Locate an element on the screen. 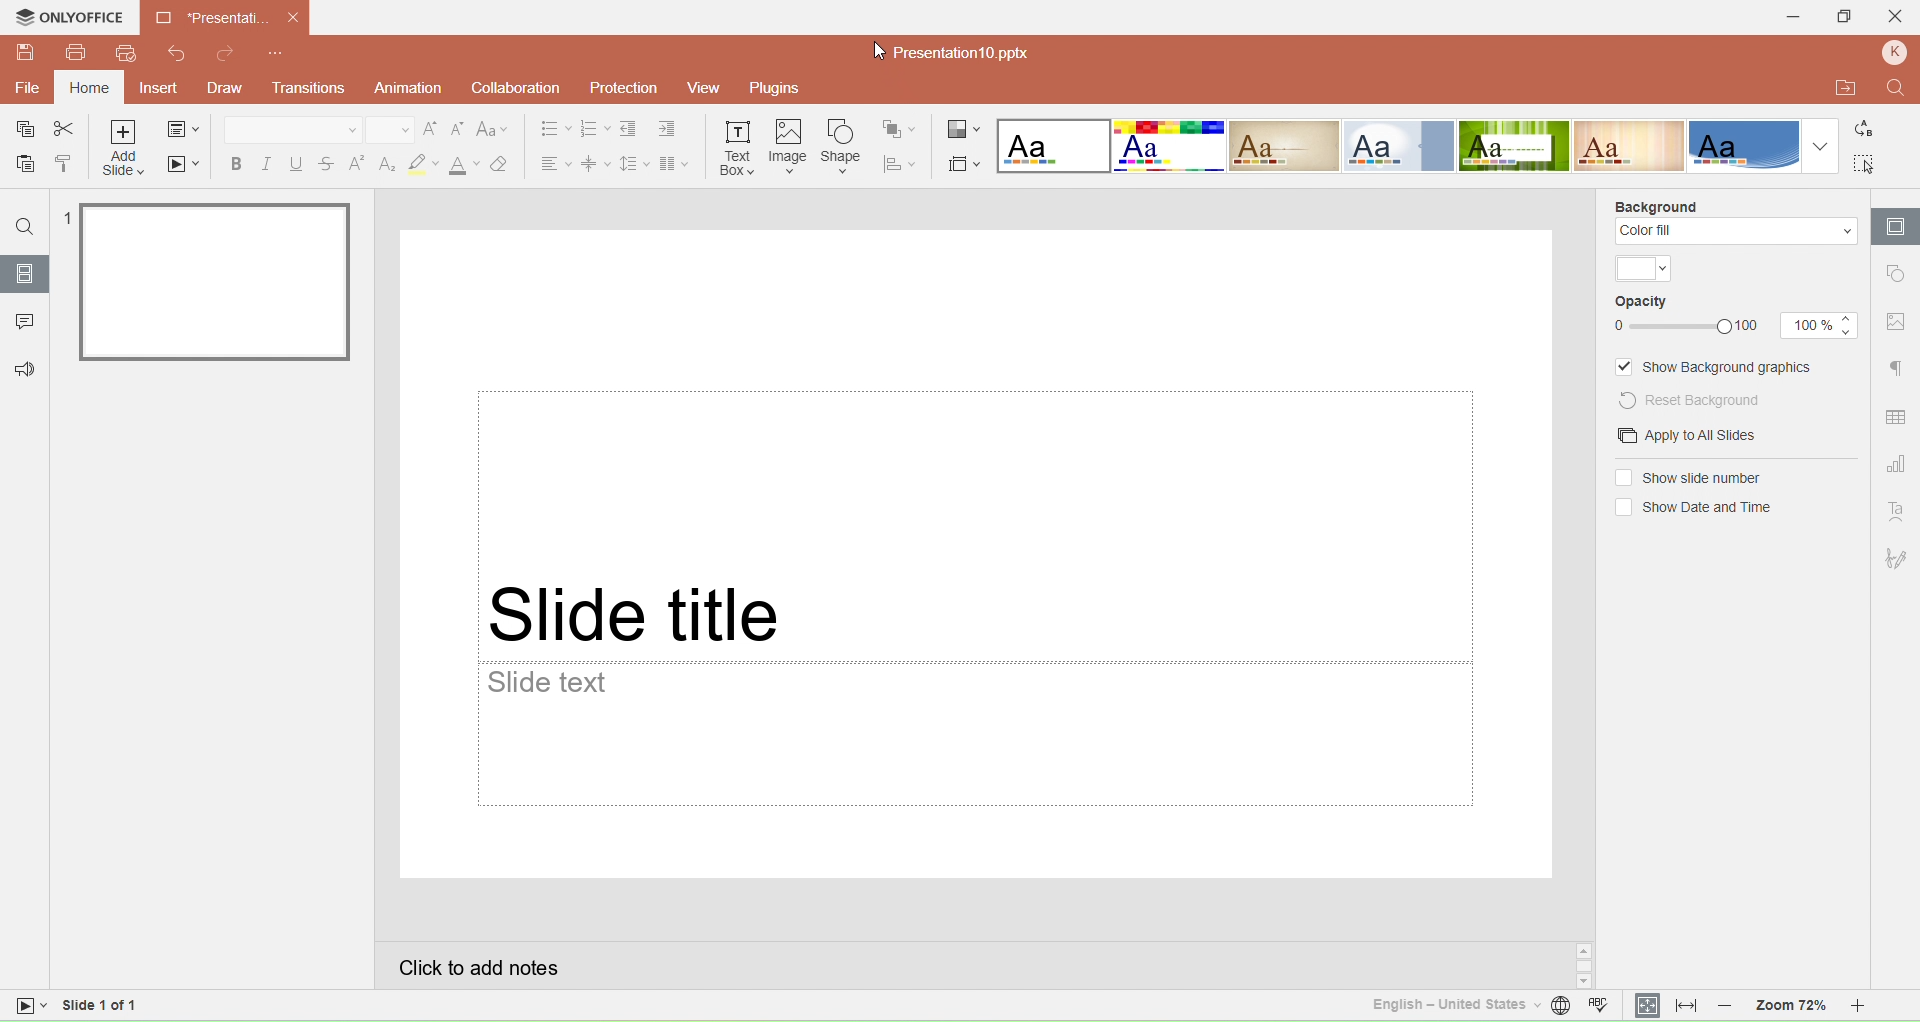 This screenshot has width=1920, height=1022. Paragraph setting is located at coordinates (1896, 369).